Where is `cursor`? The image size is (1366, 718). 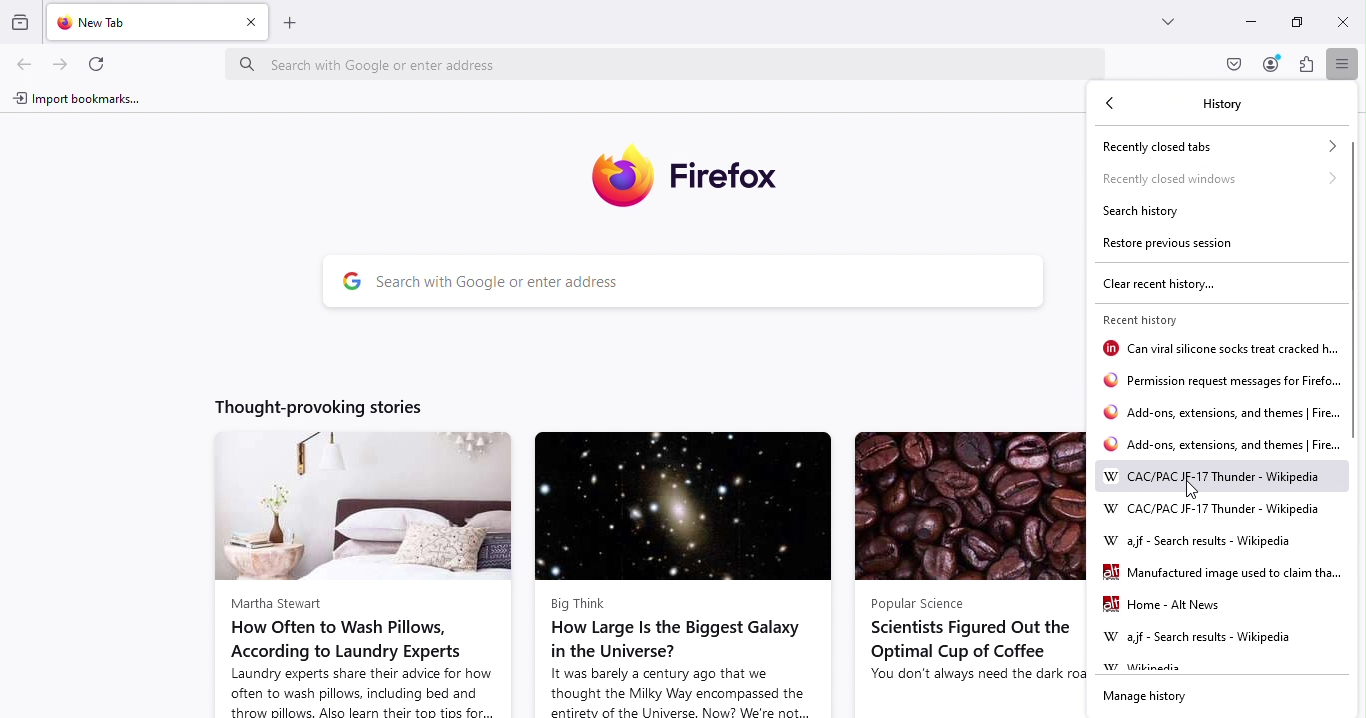
cursor is located at coordinates (1195, 489).